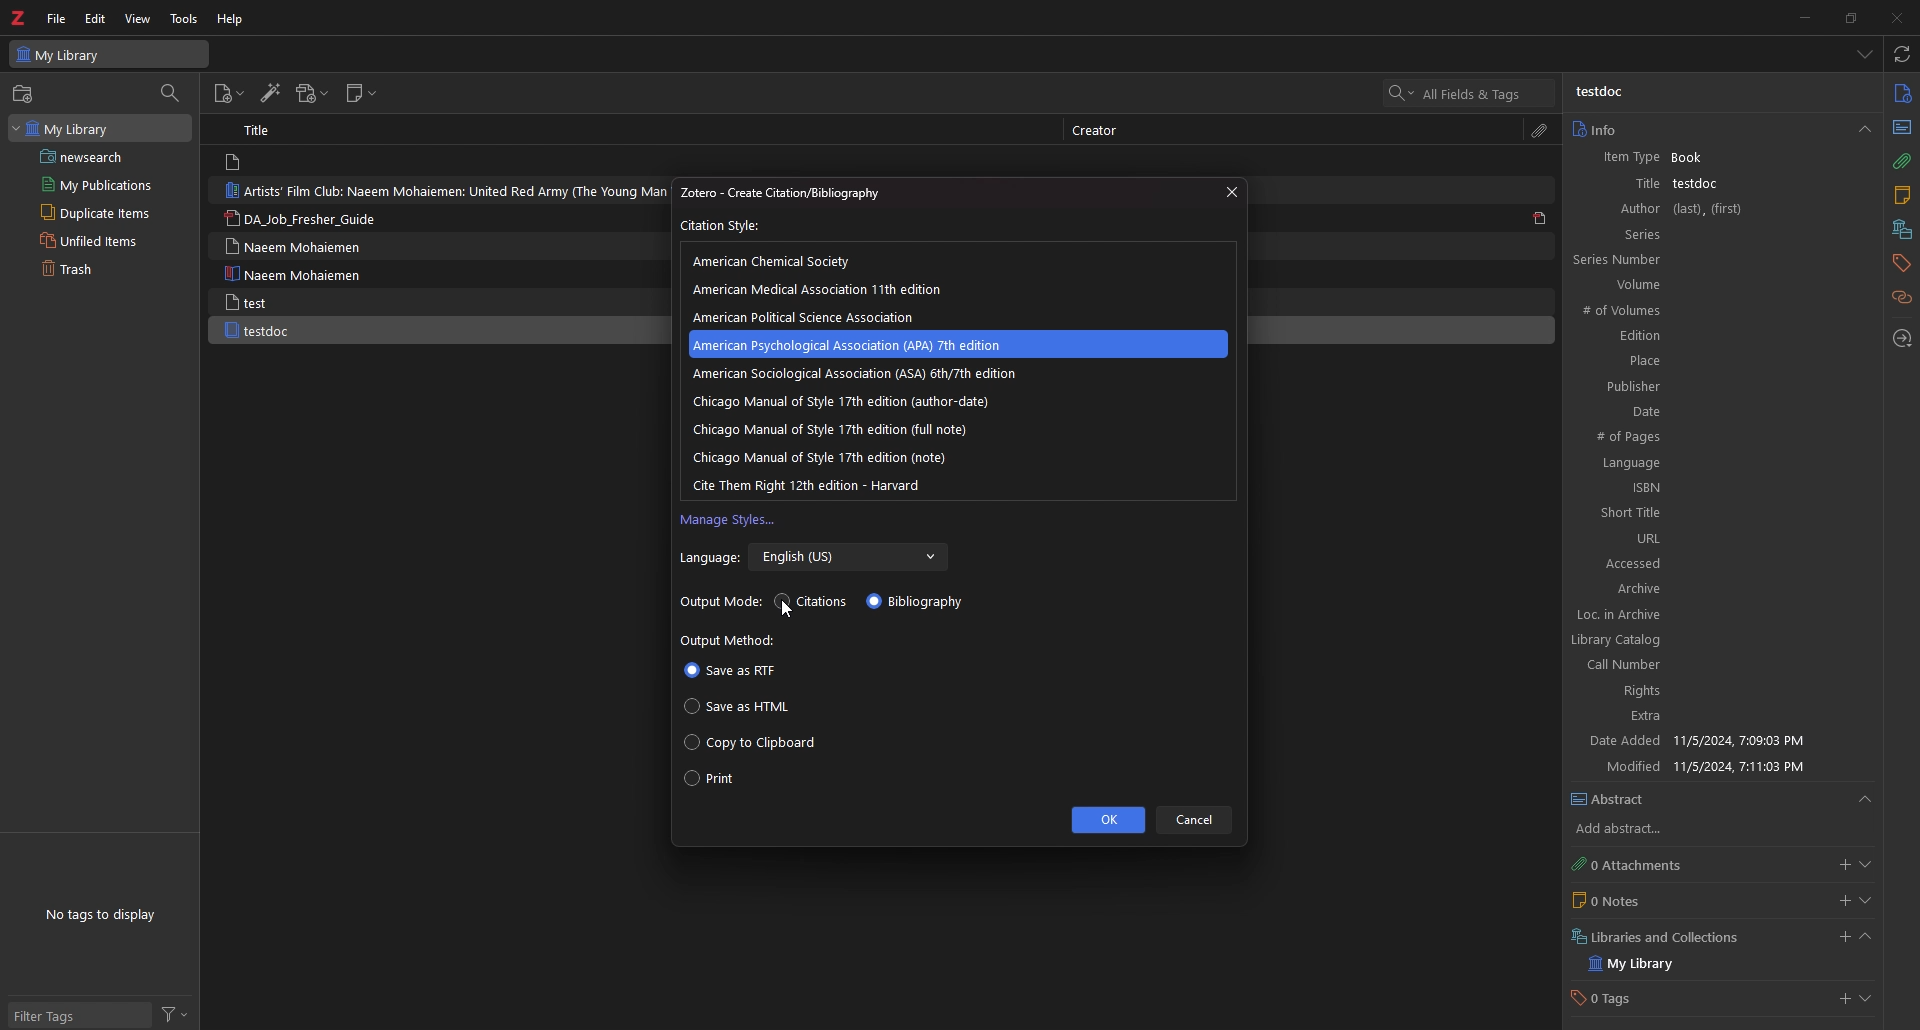  What do you see at coordinates (299, 274) in the screenshot?
I see `Naeem Mohaiemen` at bounding box center [299, 274].